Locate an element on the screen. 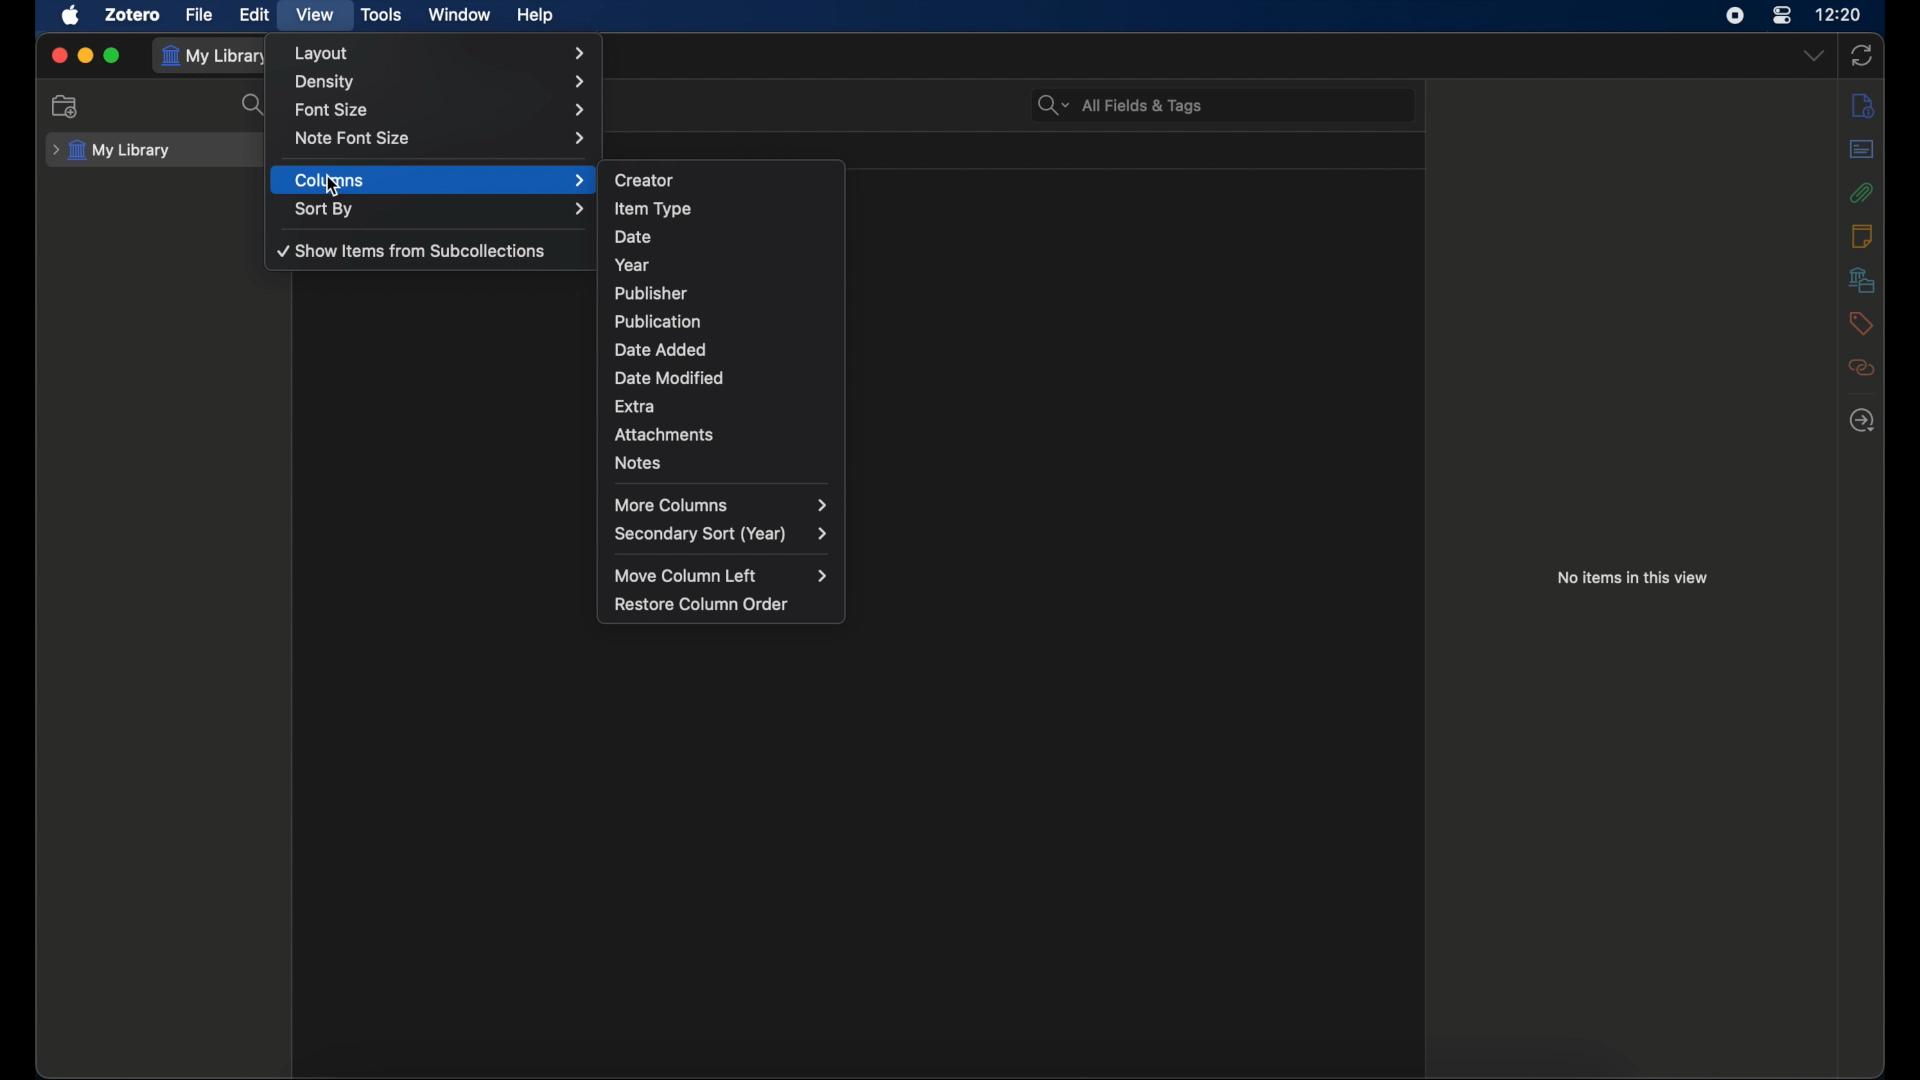 This screenshot has width=1920, height=1080. file is located at coordinates (200, 15).